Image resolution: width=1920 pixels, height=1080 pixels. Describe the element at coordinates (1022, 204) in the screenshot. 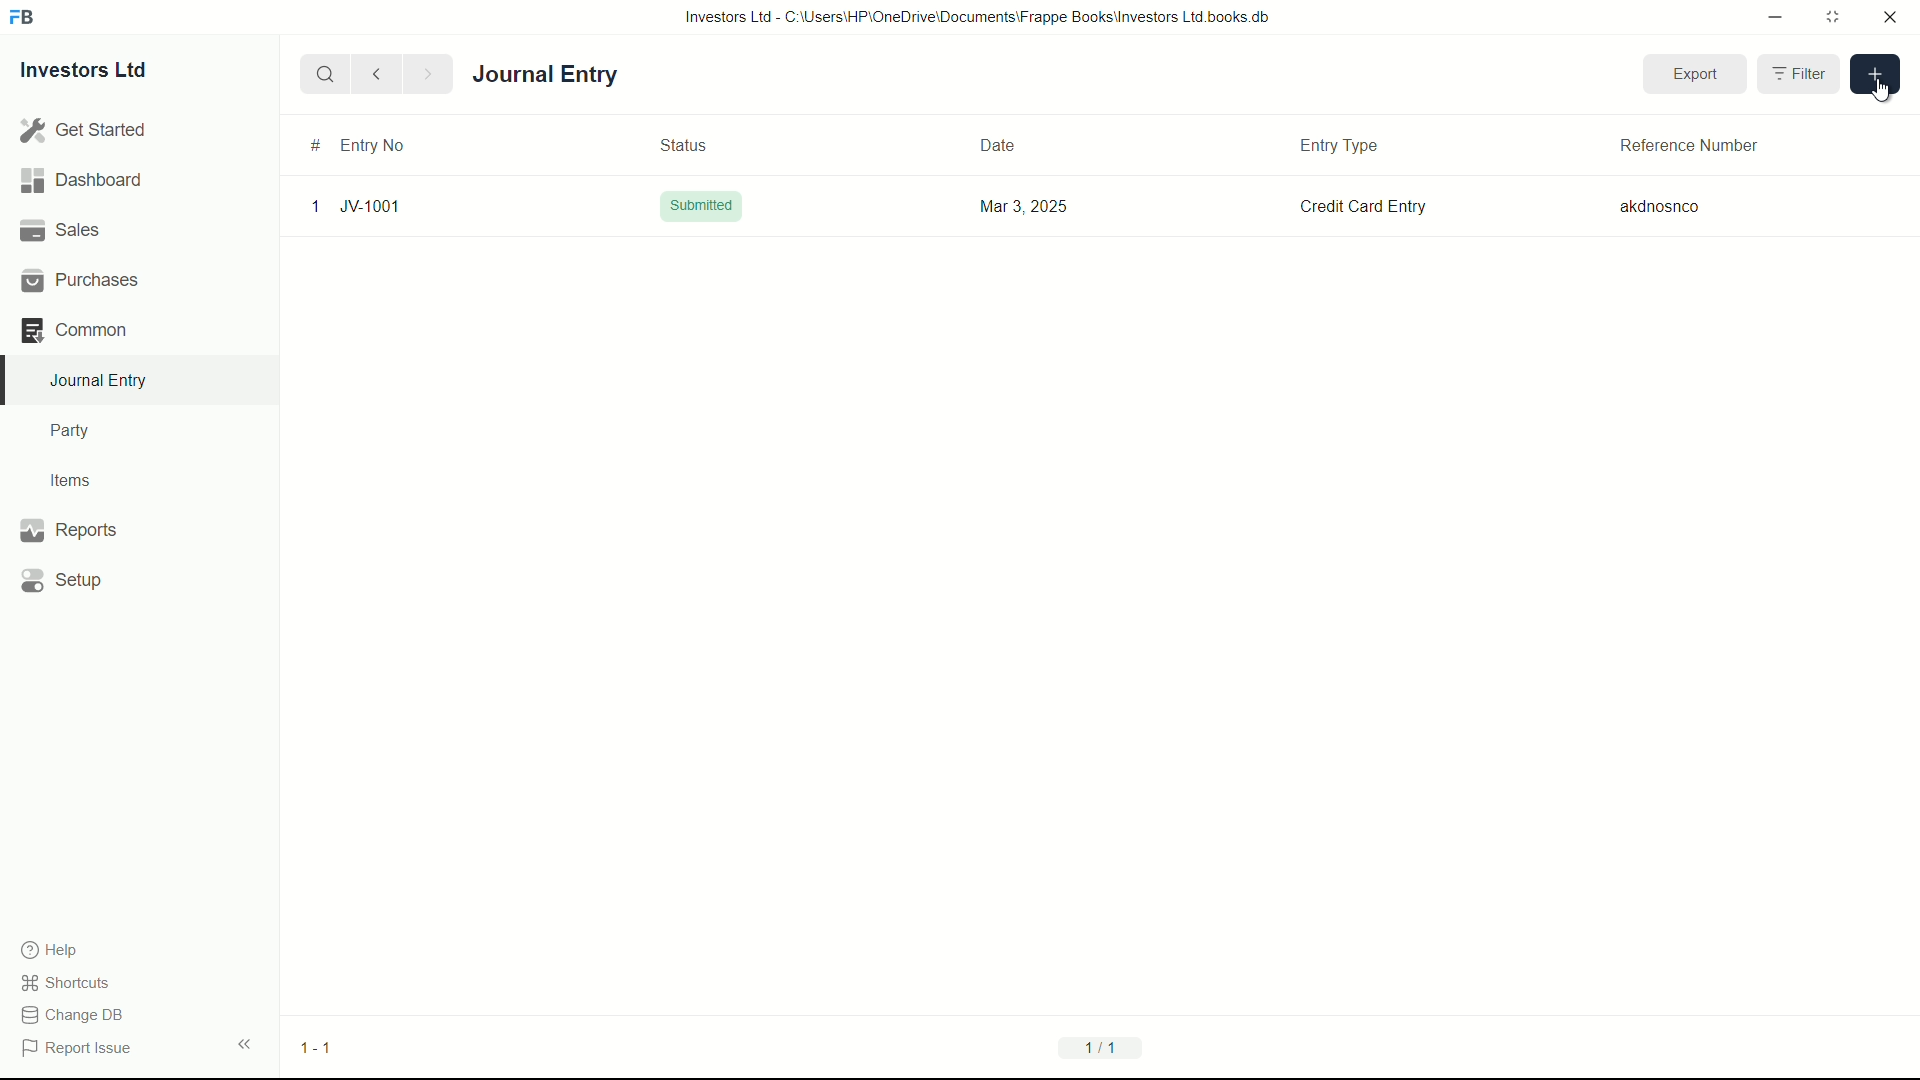

I see `Mar 3, 2025` at that location.